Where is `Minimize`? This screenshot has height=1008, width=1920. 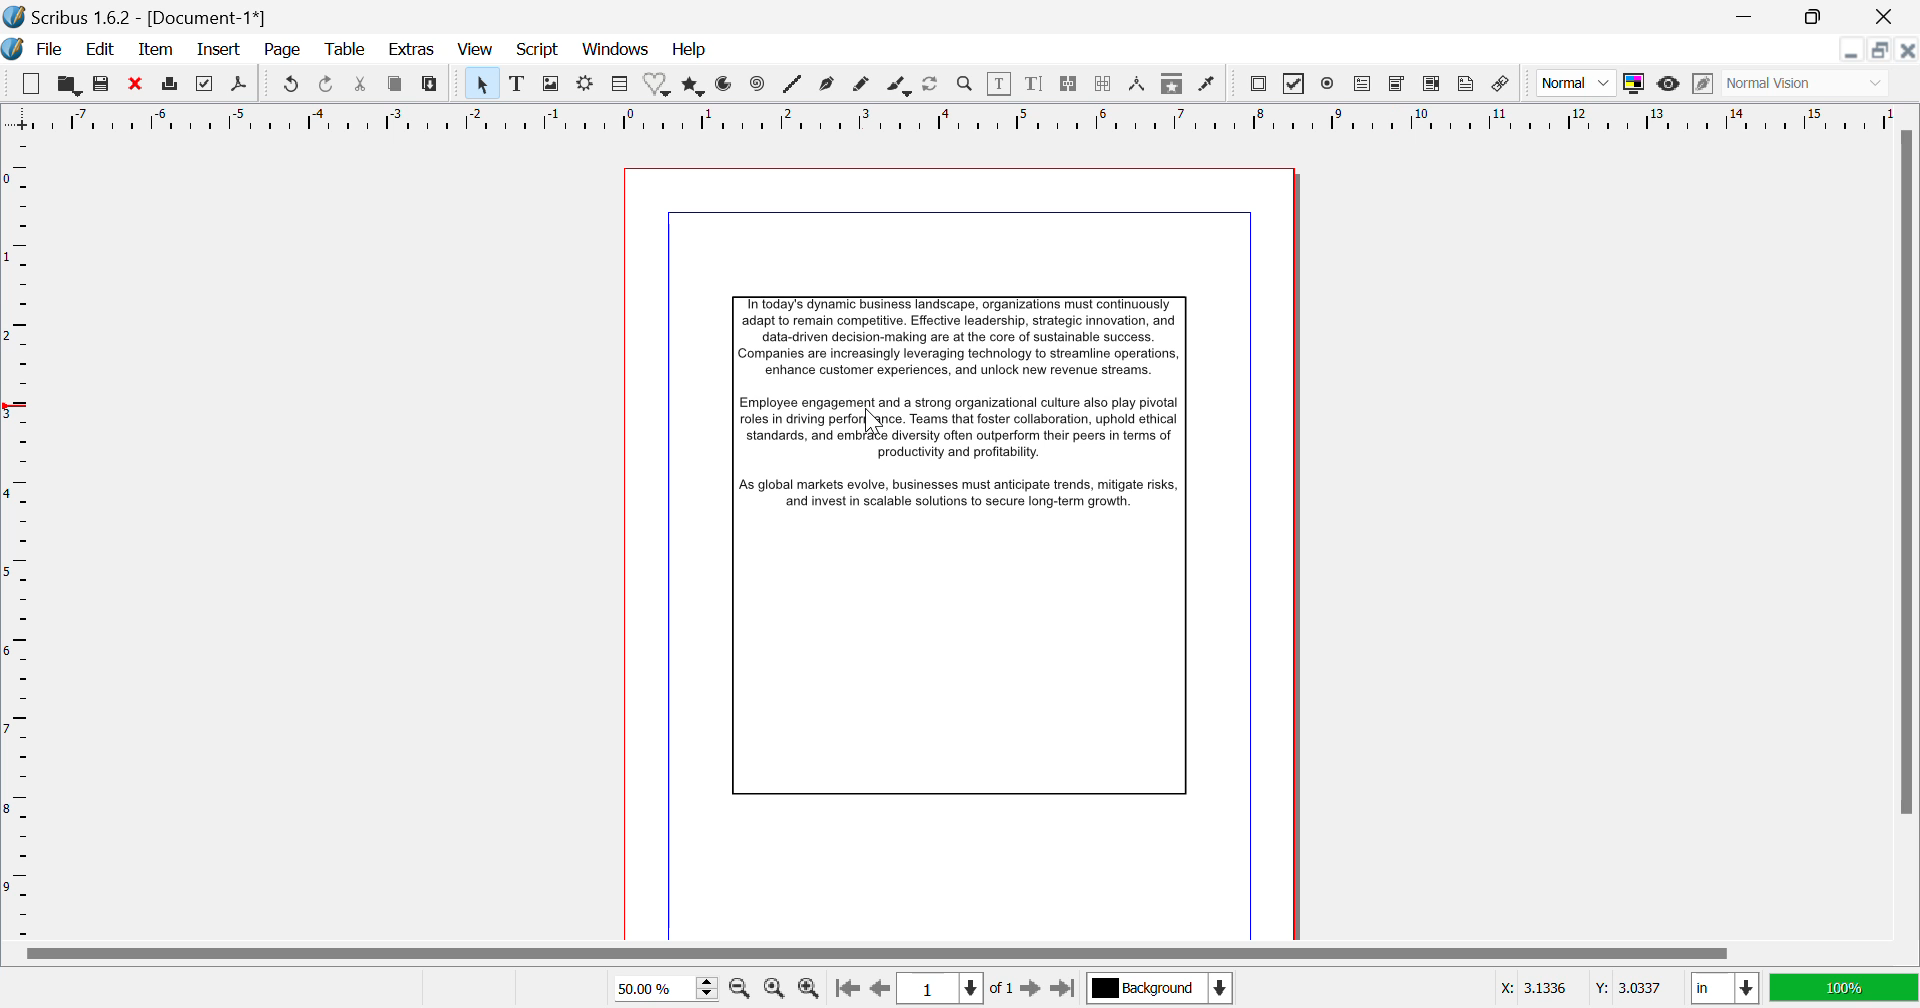 Minimize is located at coordinates (1817, 17).